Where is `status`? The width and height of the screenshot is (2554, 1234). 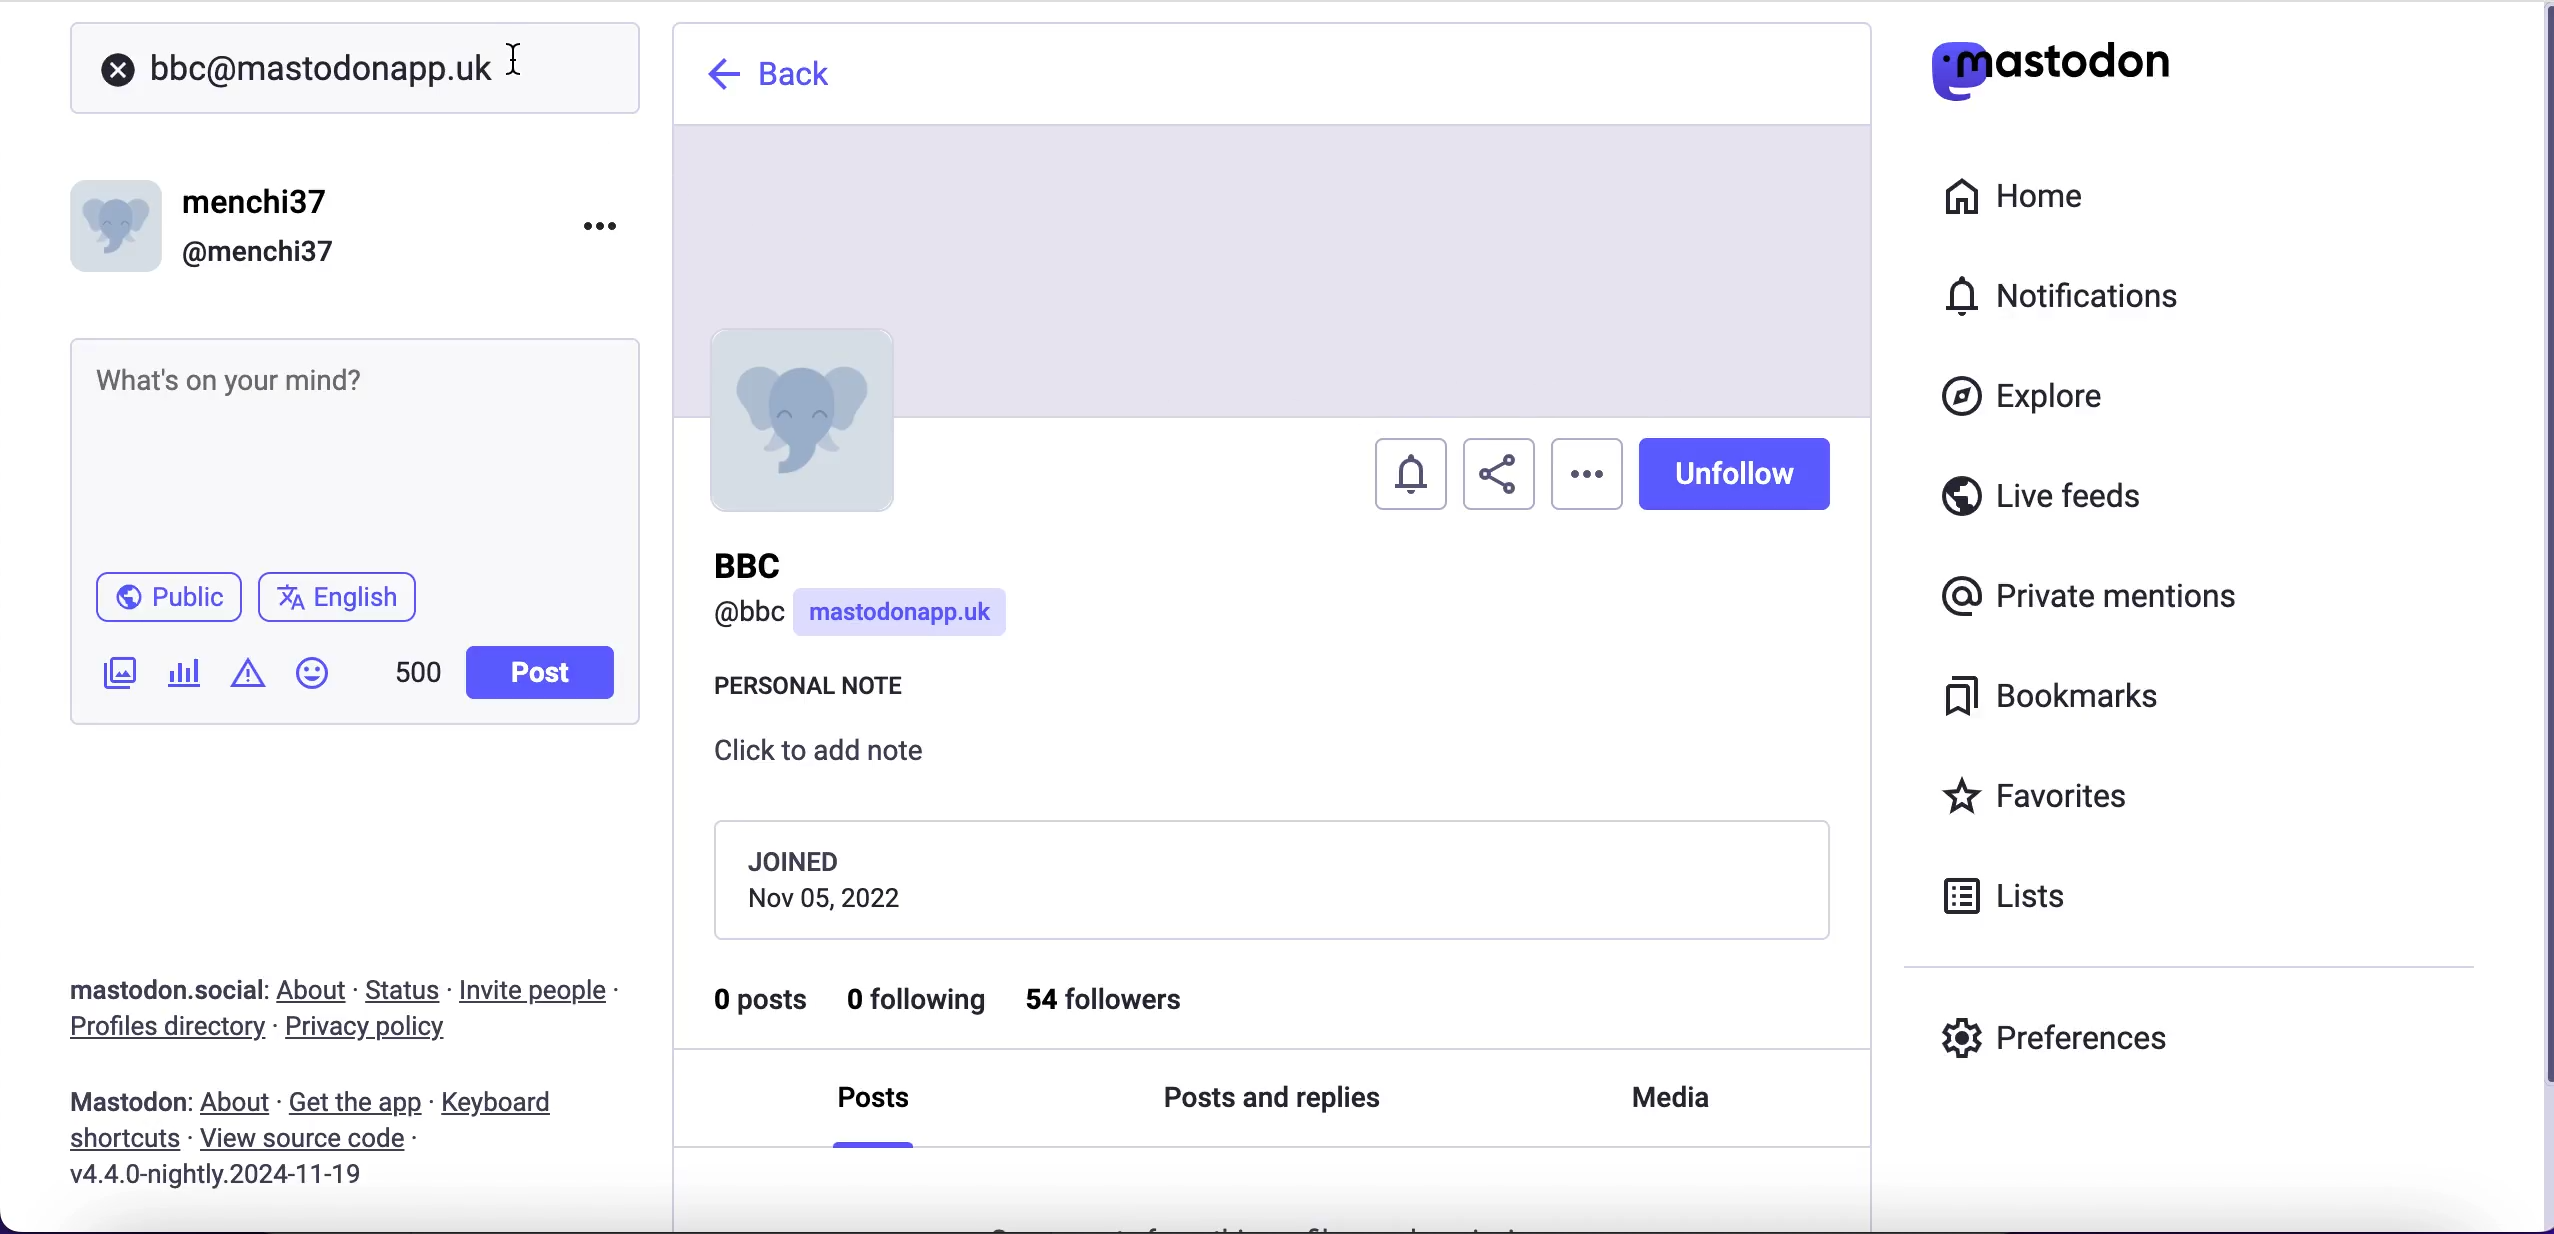
status is located at coordinates (405, 990).